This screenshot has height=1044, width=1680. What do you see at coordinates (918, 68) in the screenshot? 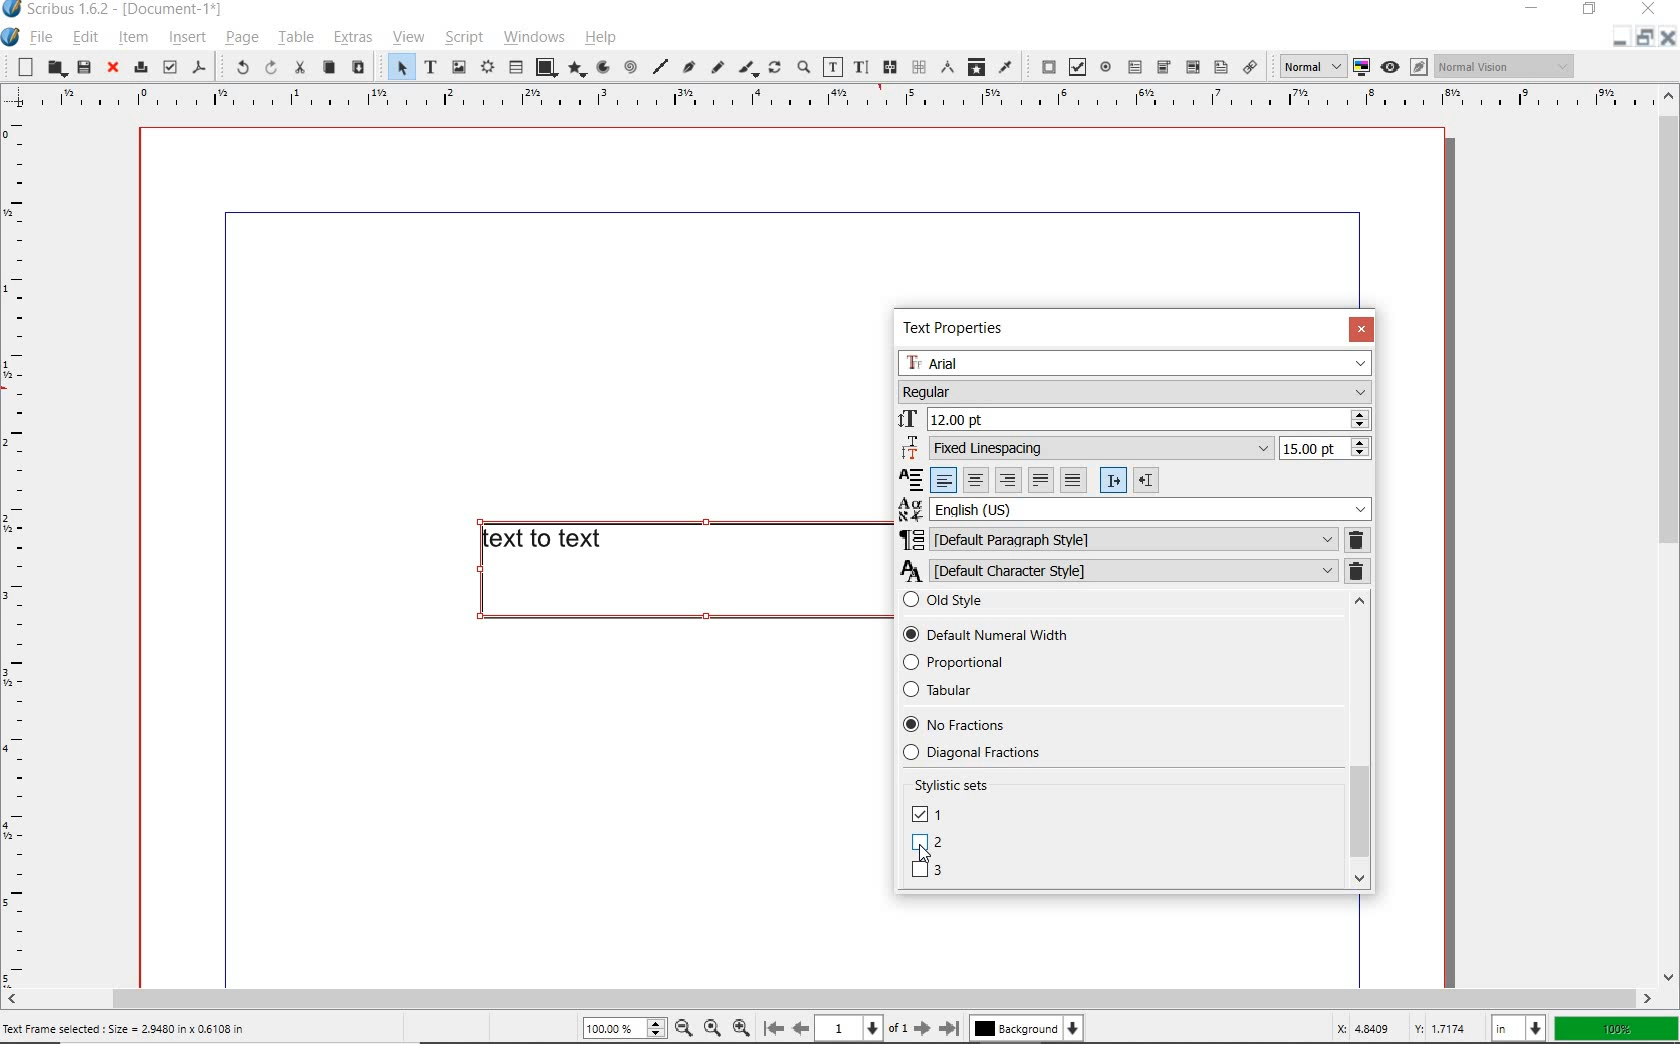
I see `unlink text frames` at bounding box center [918, 68].